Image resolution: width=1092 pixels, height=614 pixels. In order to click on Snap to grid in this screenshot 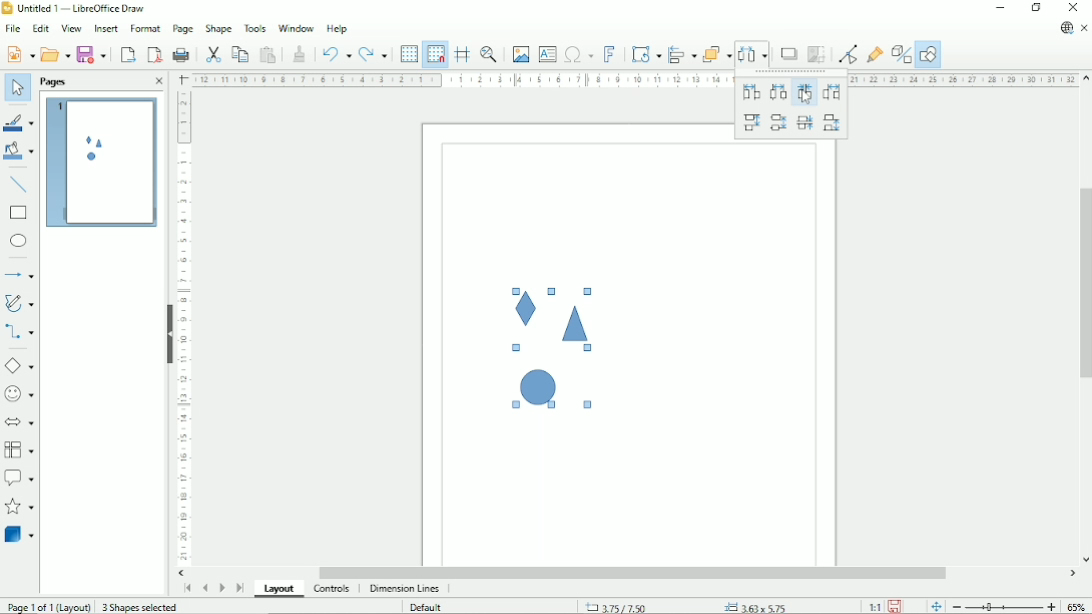, I will do `click(435, 54)`.